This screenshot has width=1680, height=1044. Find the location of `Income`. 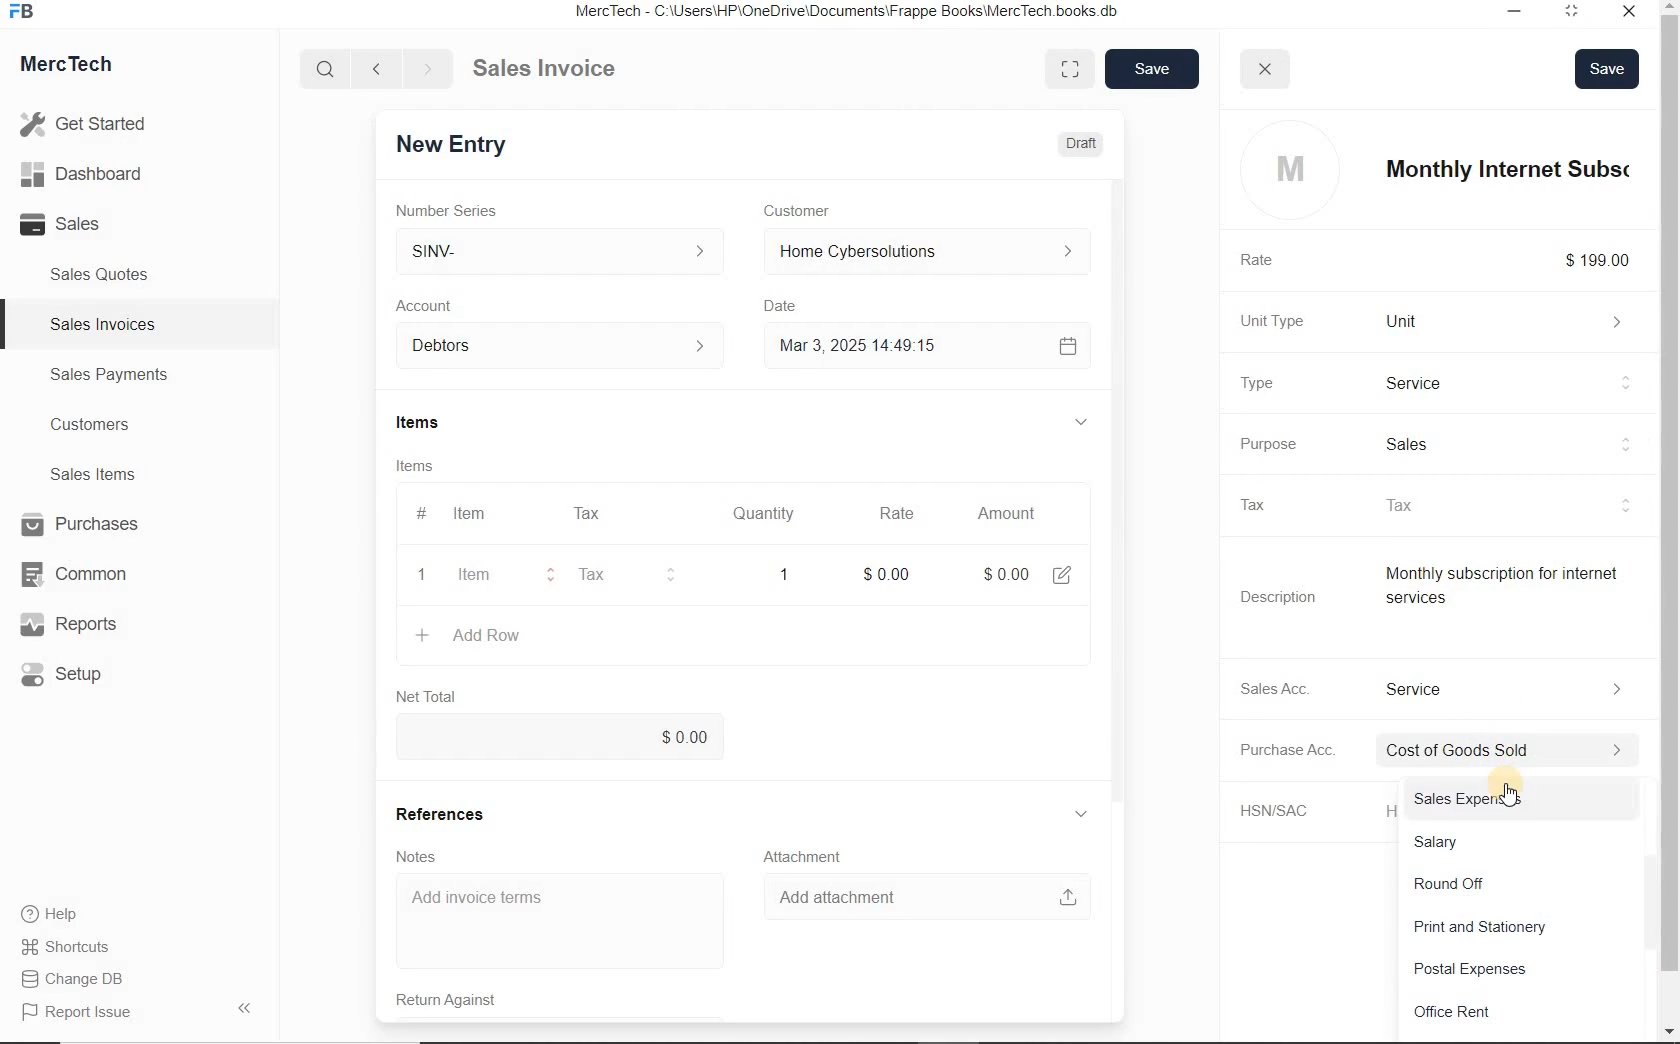

Income is located at coordinates (1520, 688).